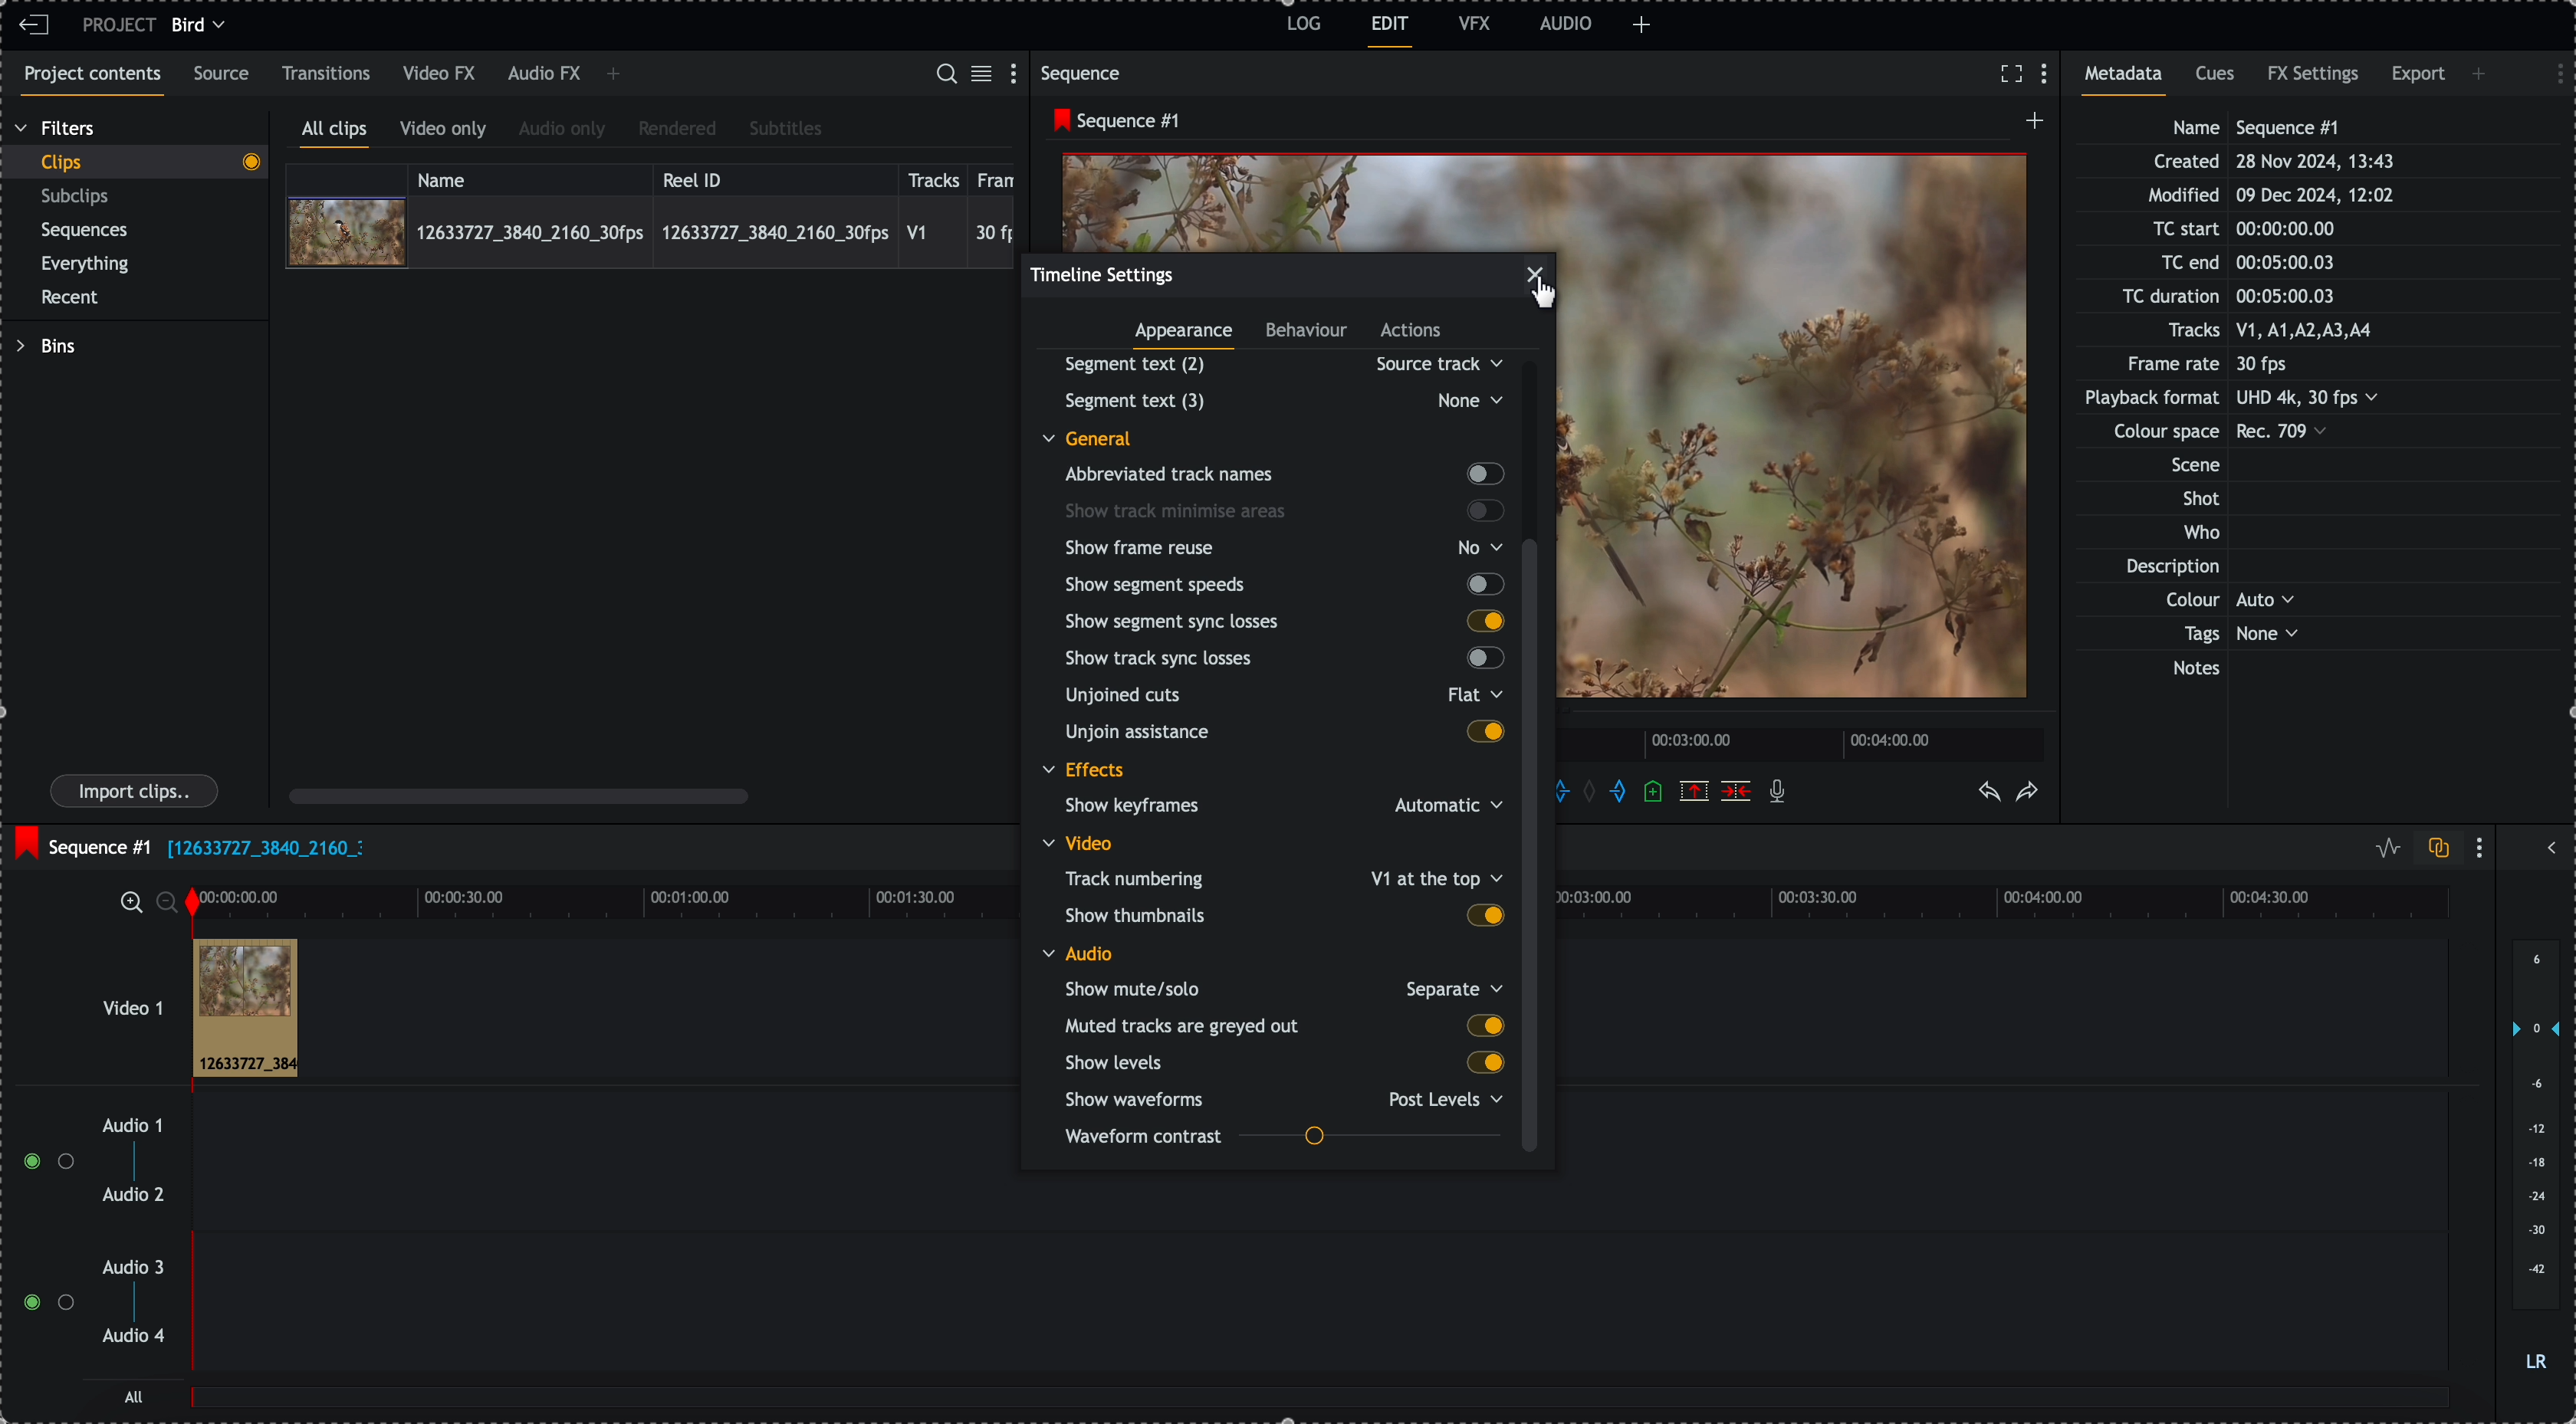 This screenshot has height=1424, width=2576. Describe the element at coordinates (563, 131) in the screenshot. I see `audio only` at that location.